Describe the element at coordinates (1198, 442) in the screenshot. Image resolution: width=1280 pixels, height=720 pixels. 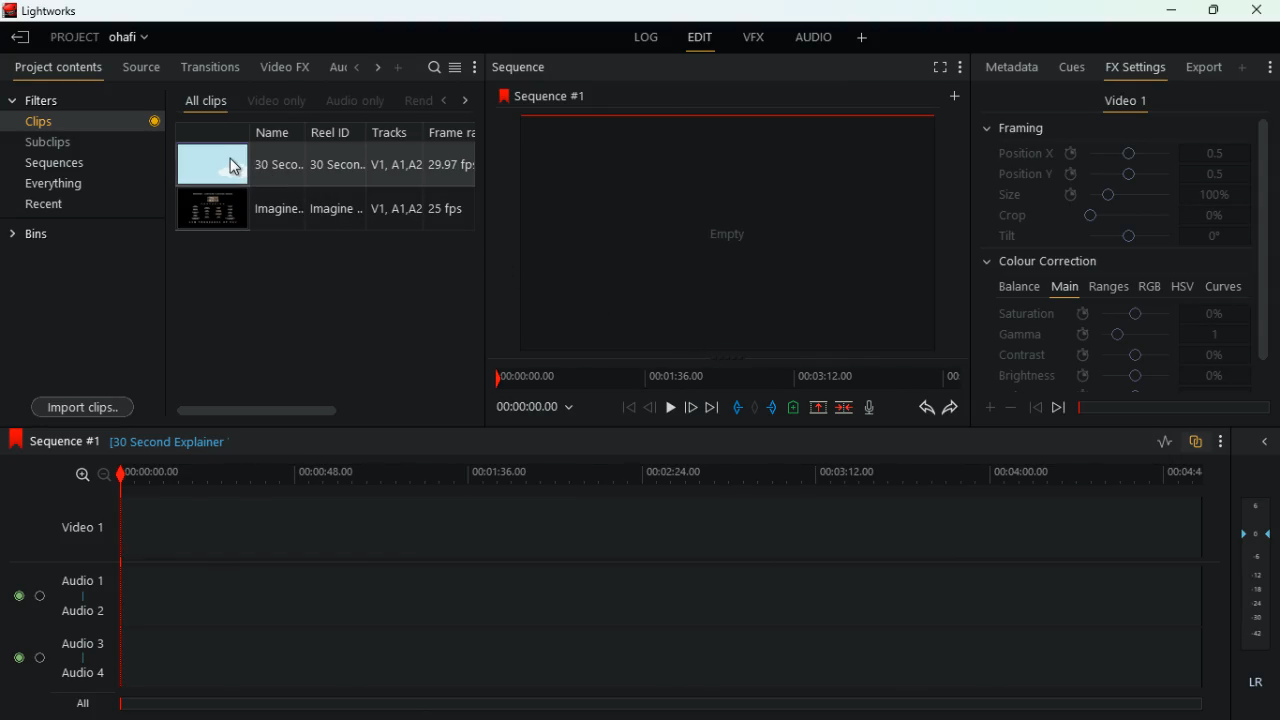
I see `overlap` at that location.